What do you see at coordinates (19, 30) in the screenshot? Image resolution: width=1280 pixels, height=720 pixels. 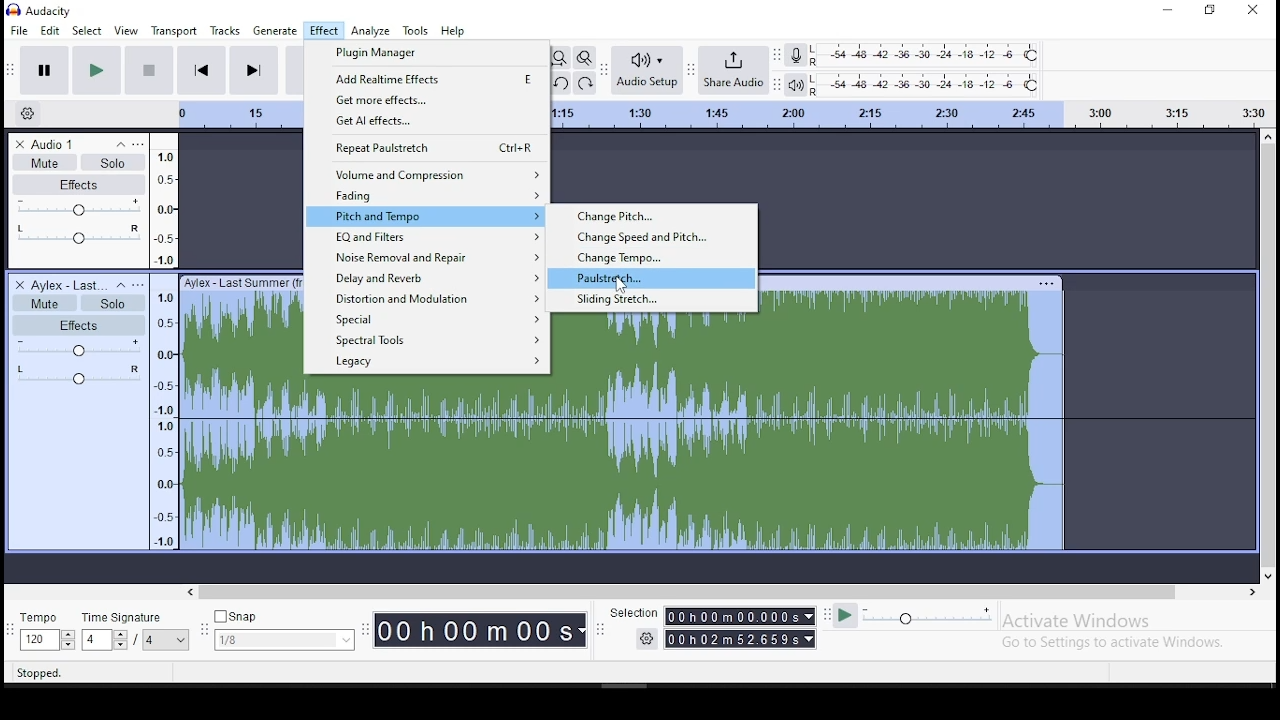 I see `file` at bounding box center [19, 30].